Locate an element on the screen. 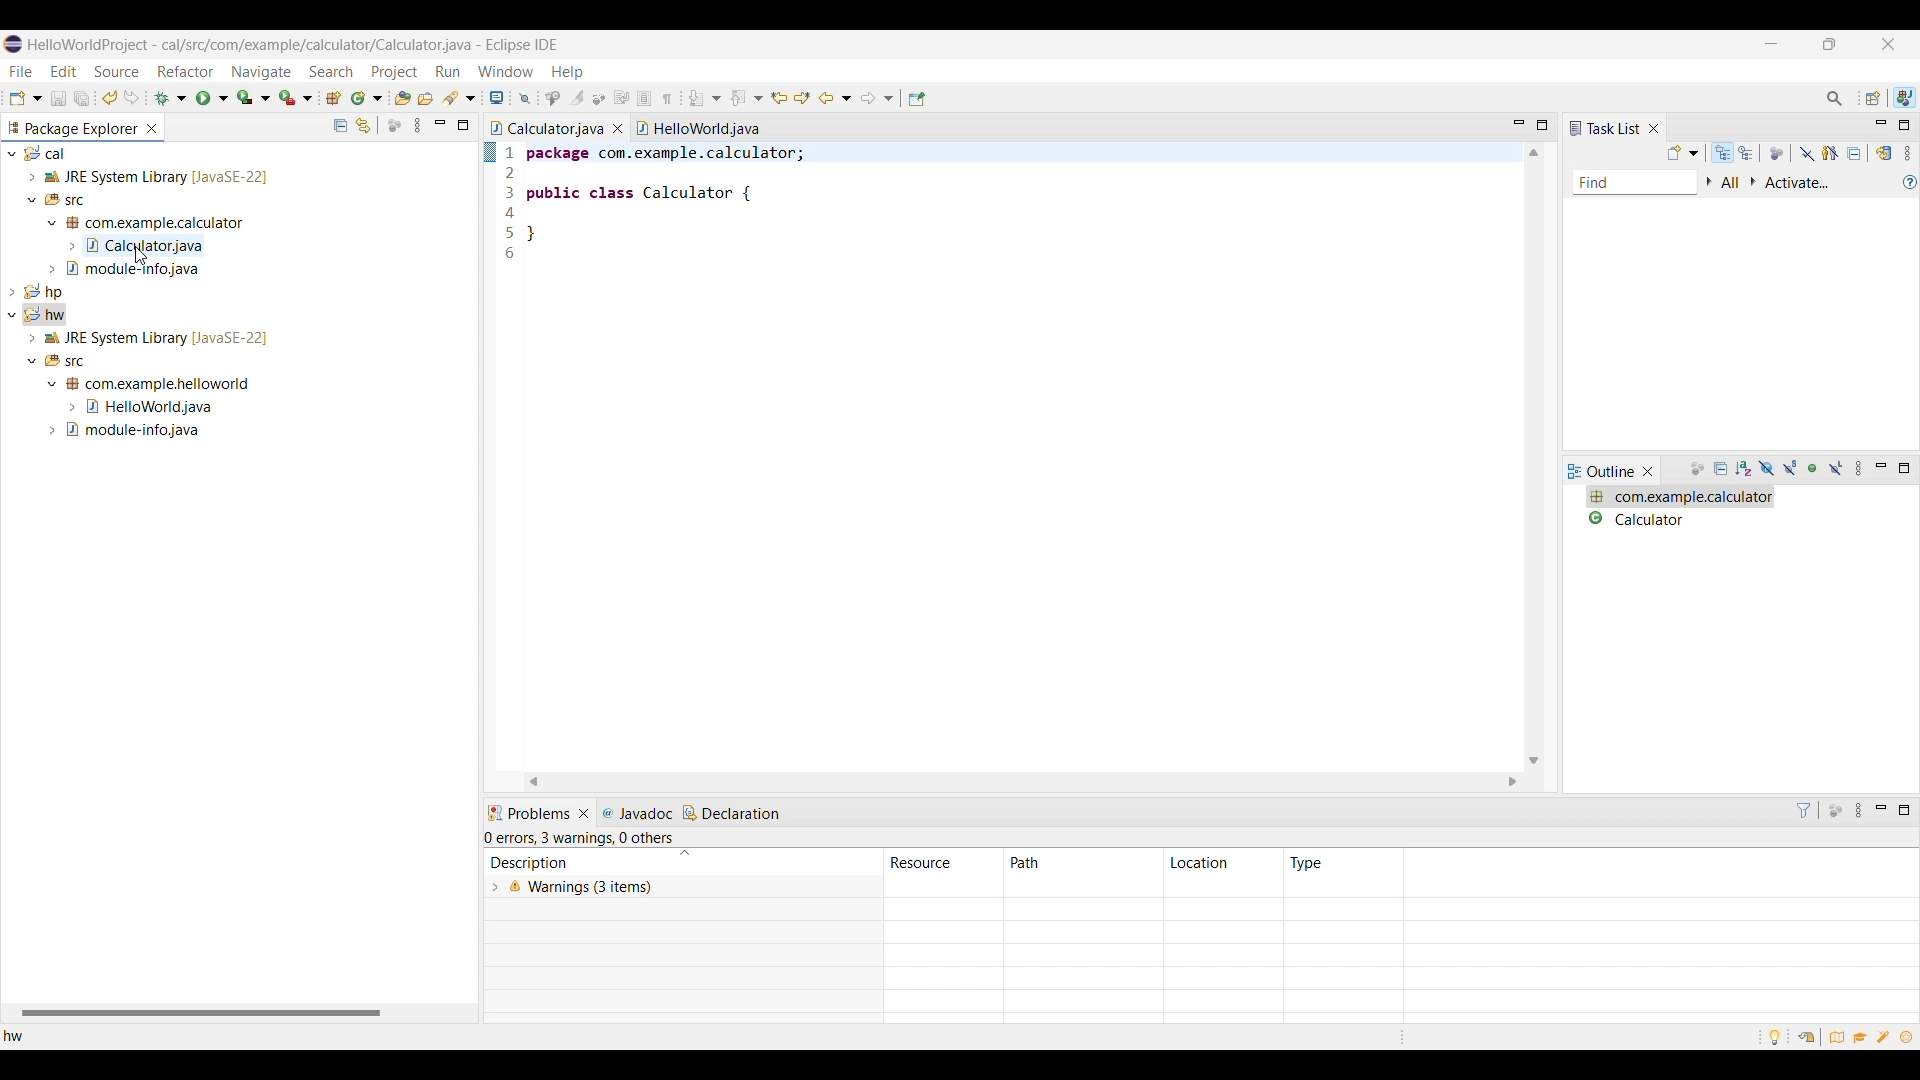 This screenshot has width=1920, height=1080. Project is located at coordinates (393, 72).